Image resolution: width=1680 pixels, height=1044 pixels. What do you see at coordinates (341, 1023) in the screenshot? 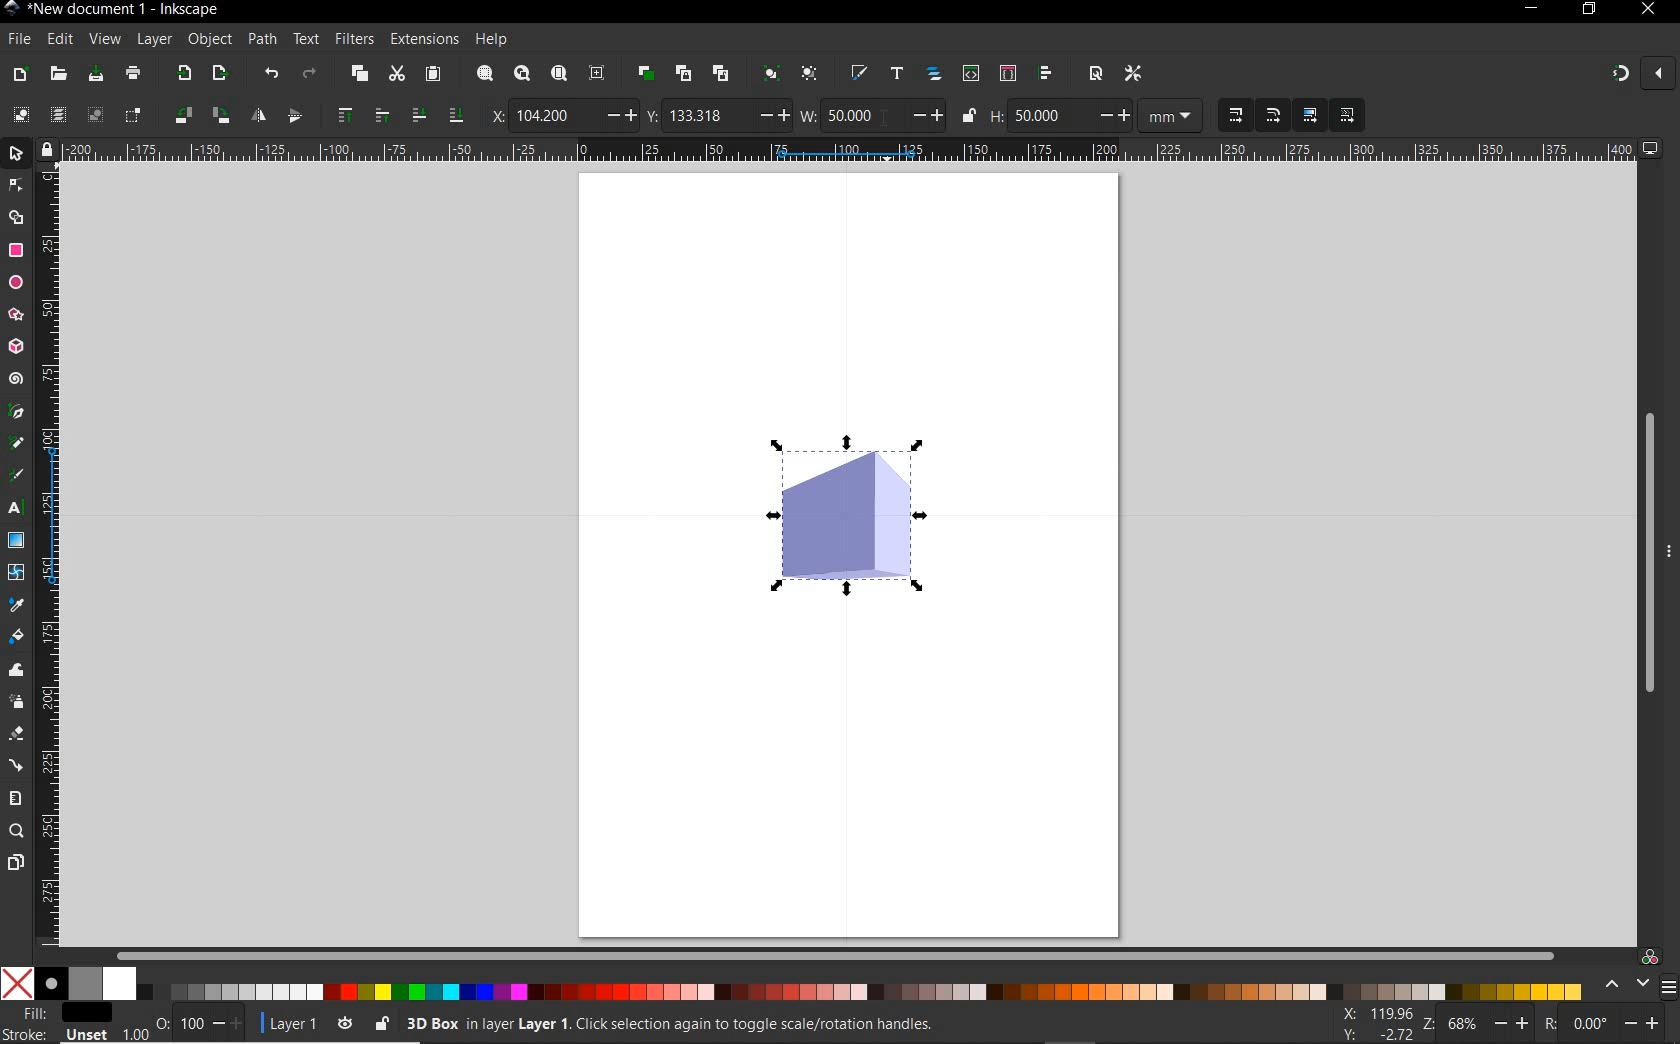
I see `toggle current layer visibility` at bounding box center [341, 1023].